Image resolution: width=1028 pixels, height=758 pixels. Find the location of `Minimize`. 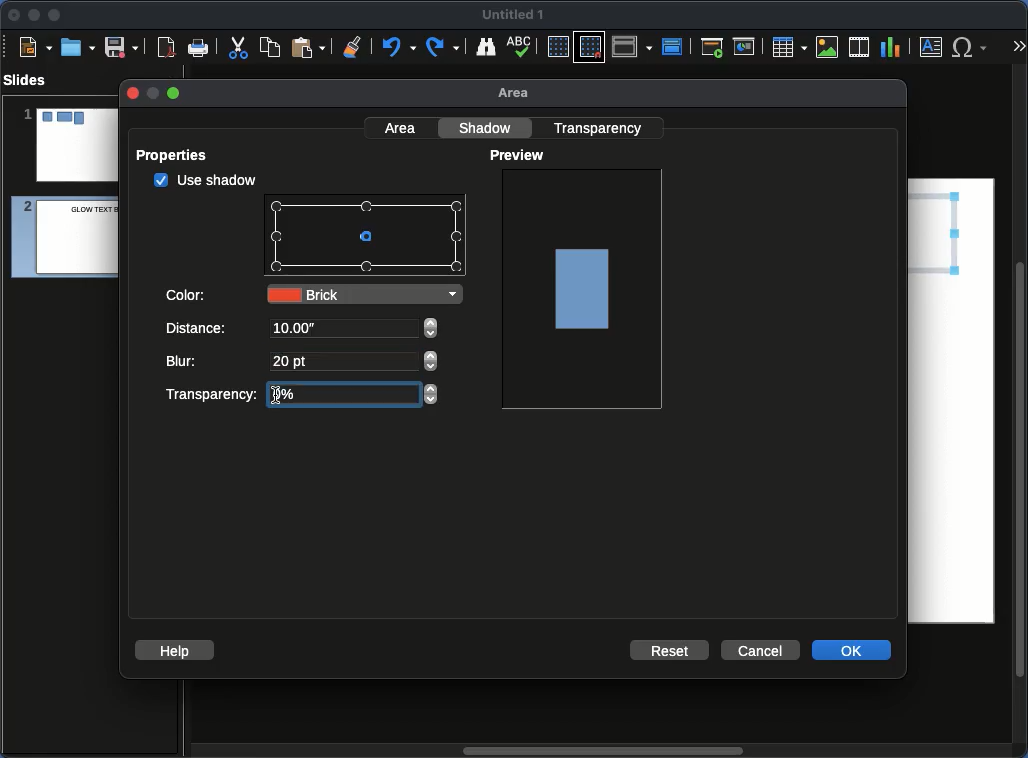

Minimize is located at coordinates (33, 14).